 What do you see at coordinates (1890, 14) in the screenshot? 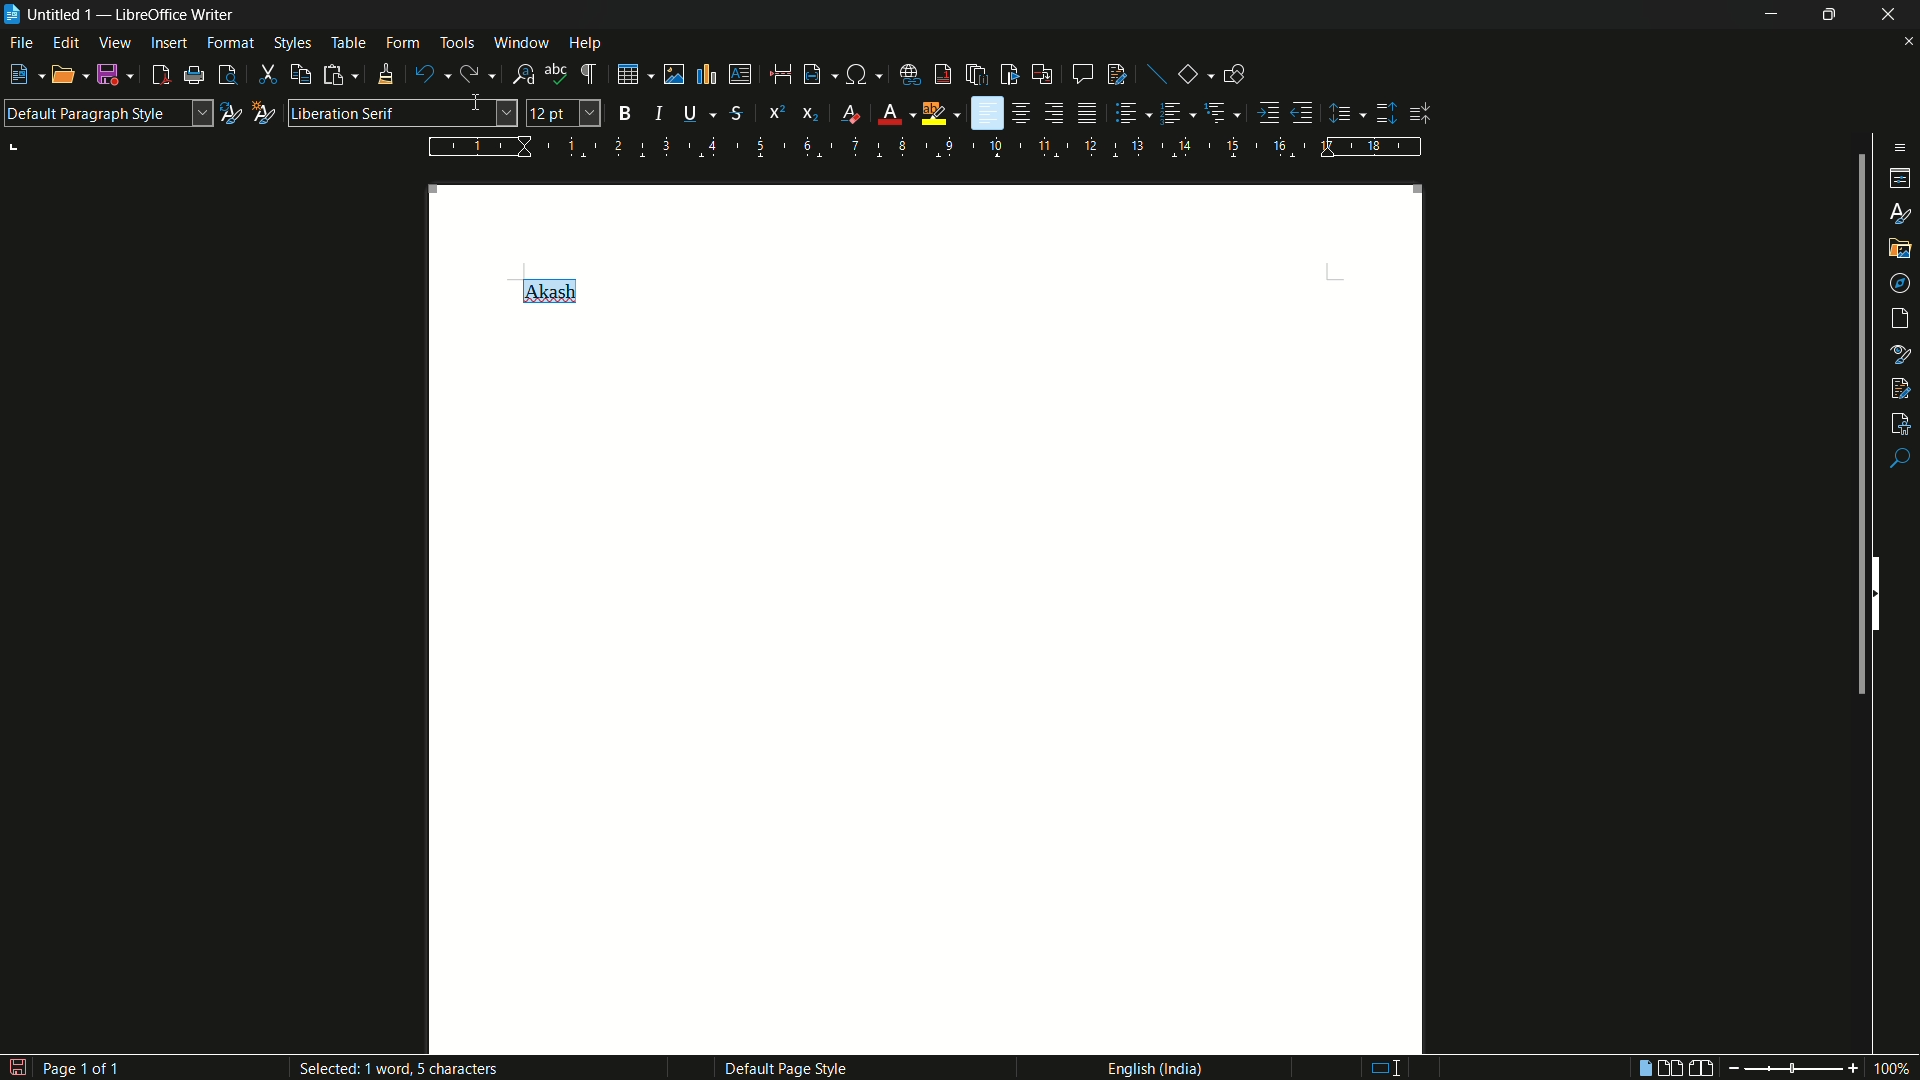
I see `close app` at bounding box center [1890, 14].